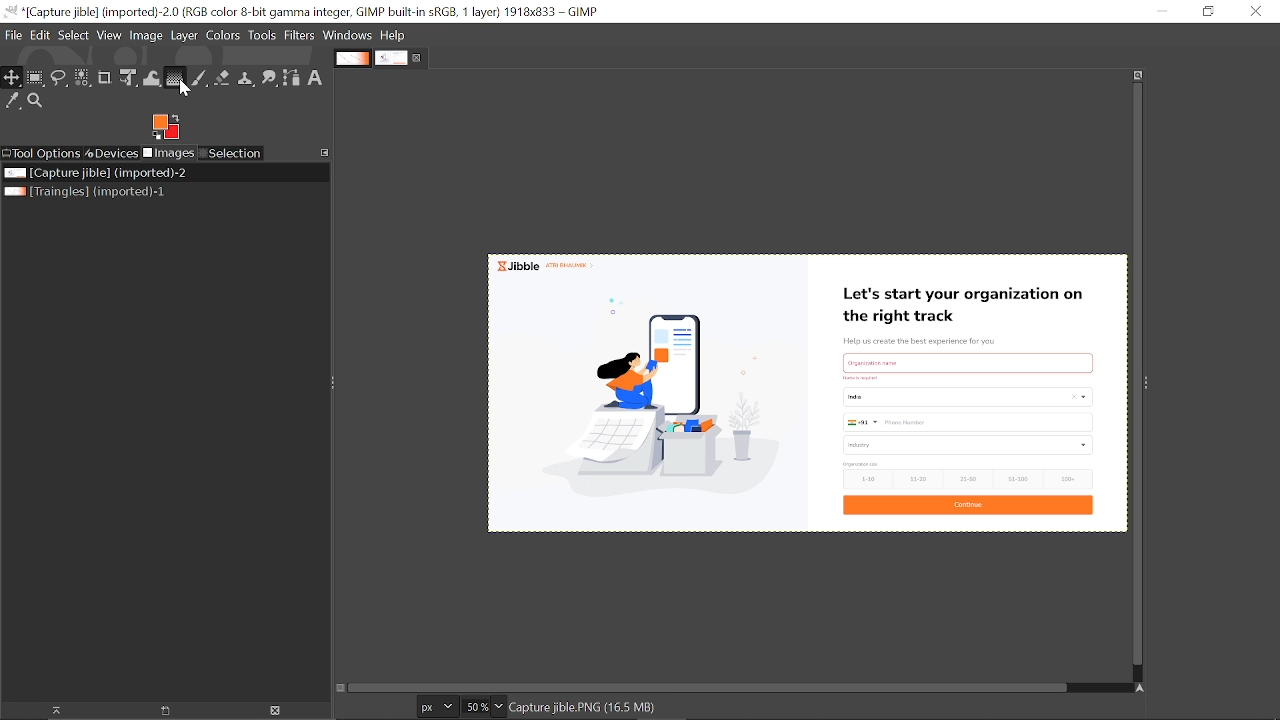 The image size is (1280, 720). What do you see at coordinates (392, 58) in the screenshot?
I see `Current tab` at bounding box center [392, 58].